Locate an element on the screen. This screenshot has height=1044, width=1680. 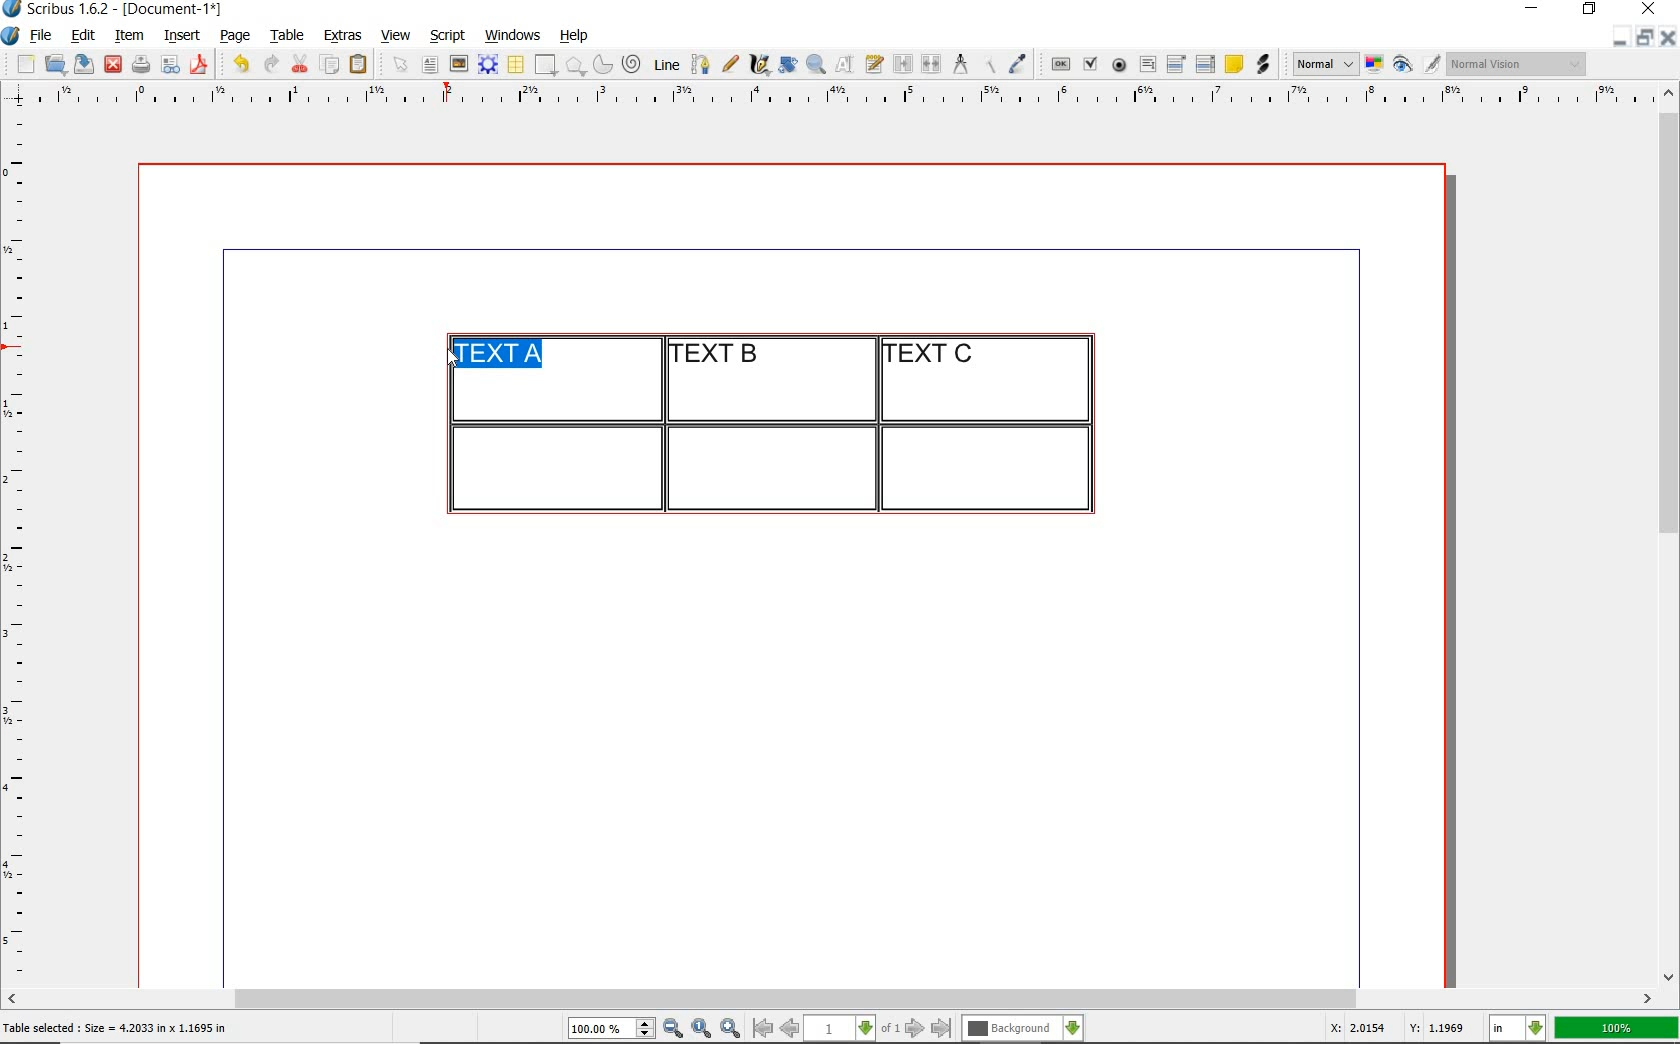
item is located at coordinates (128, 36).